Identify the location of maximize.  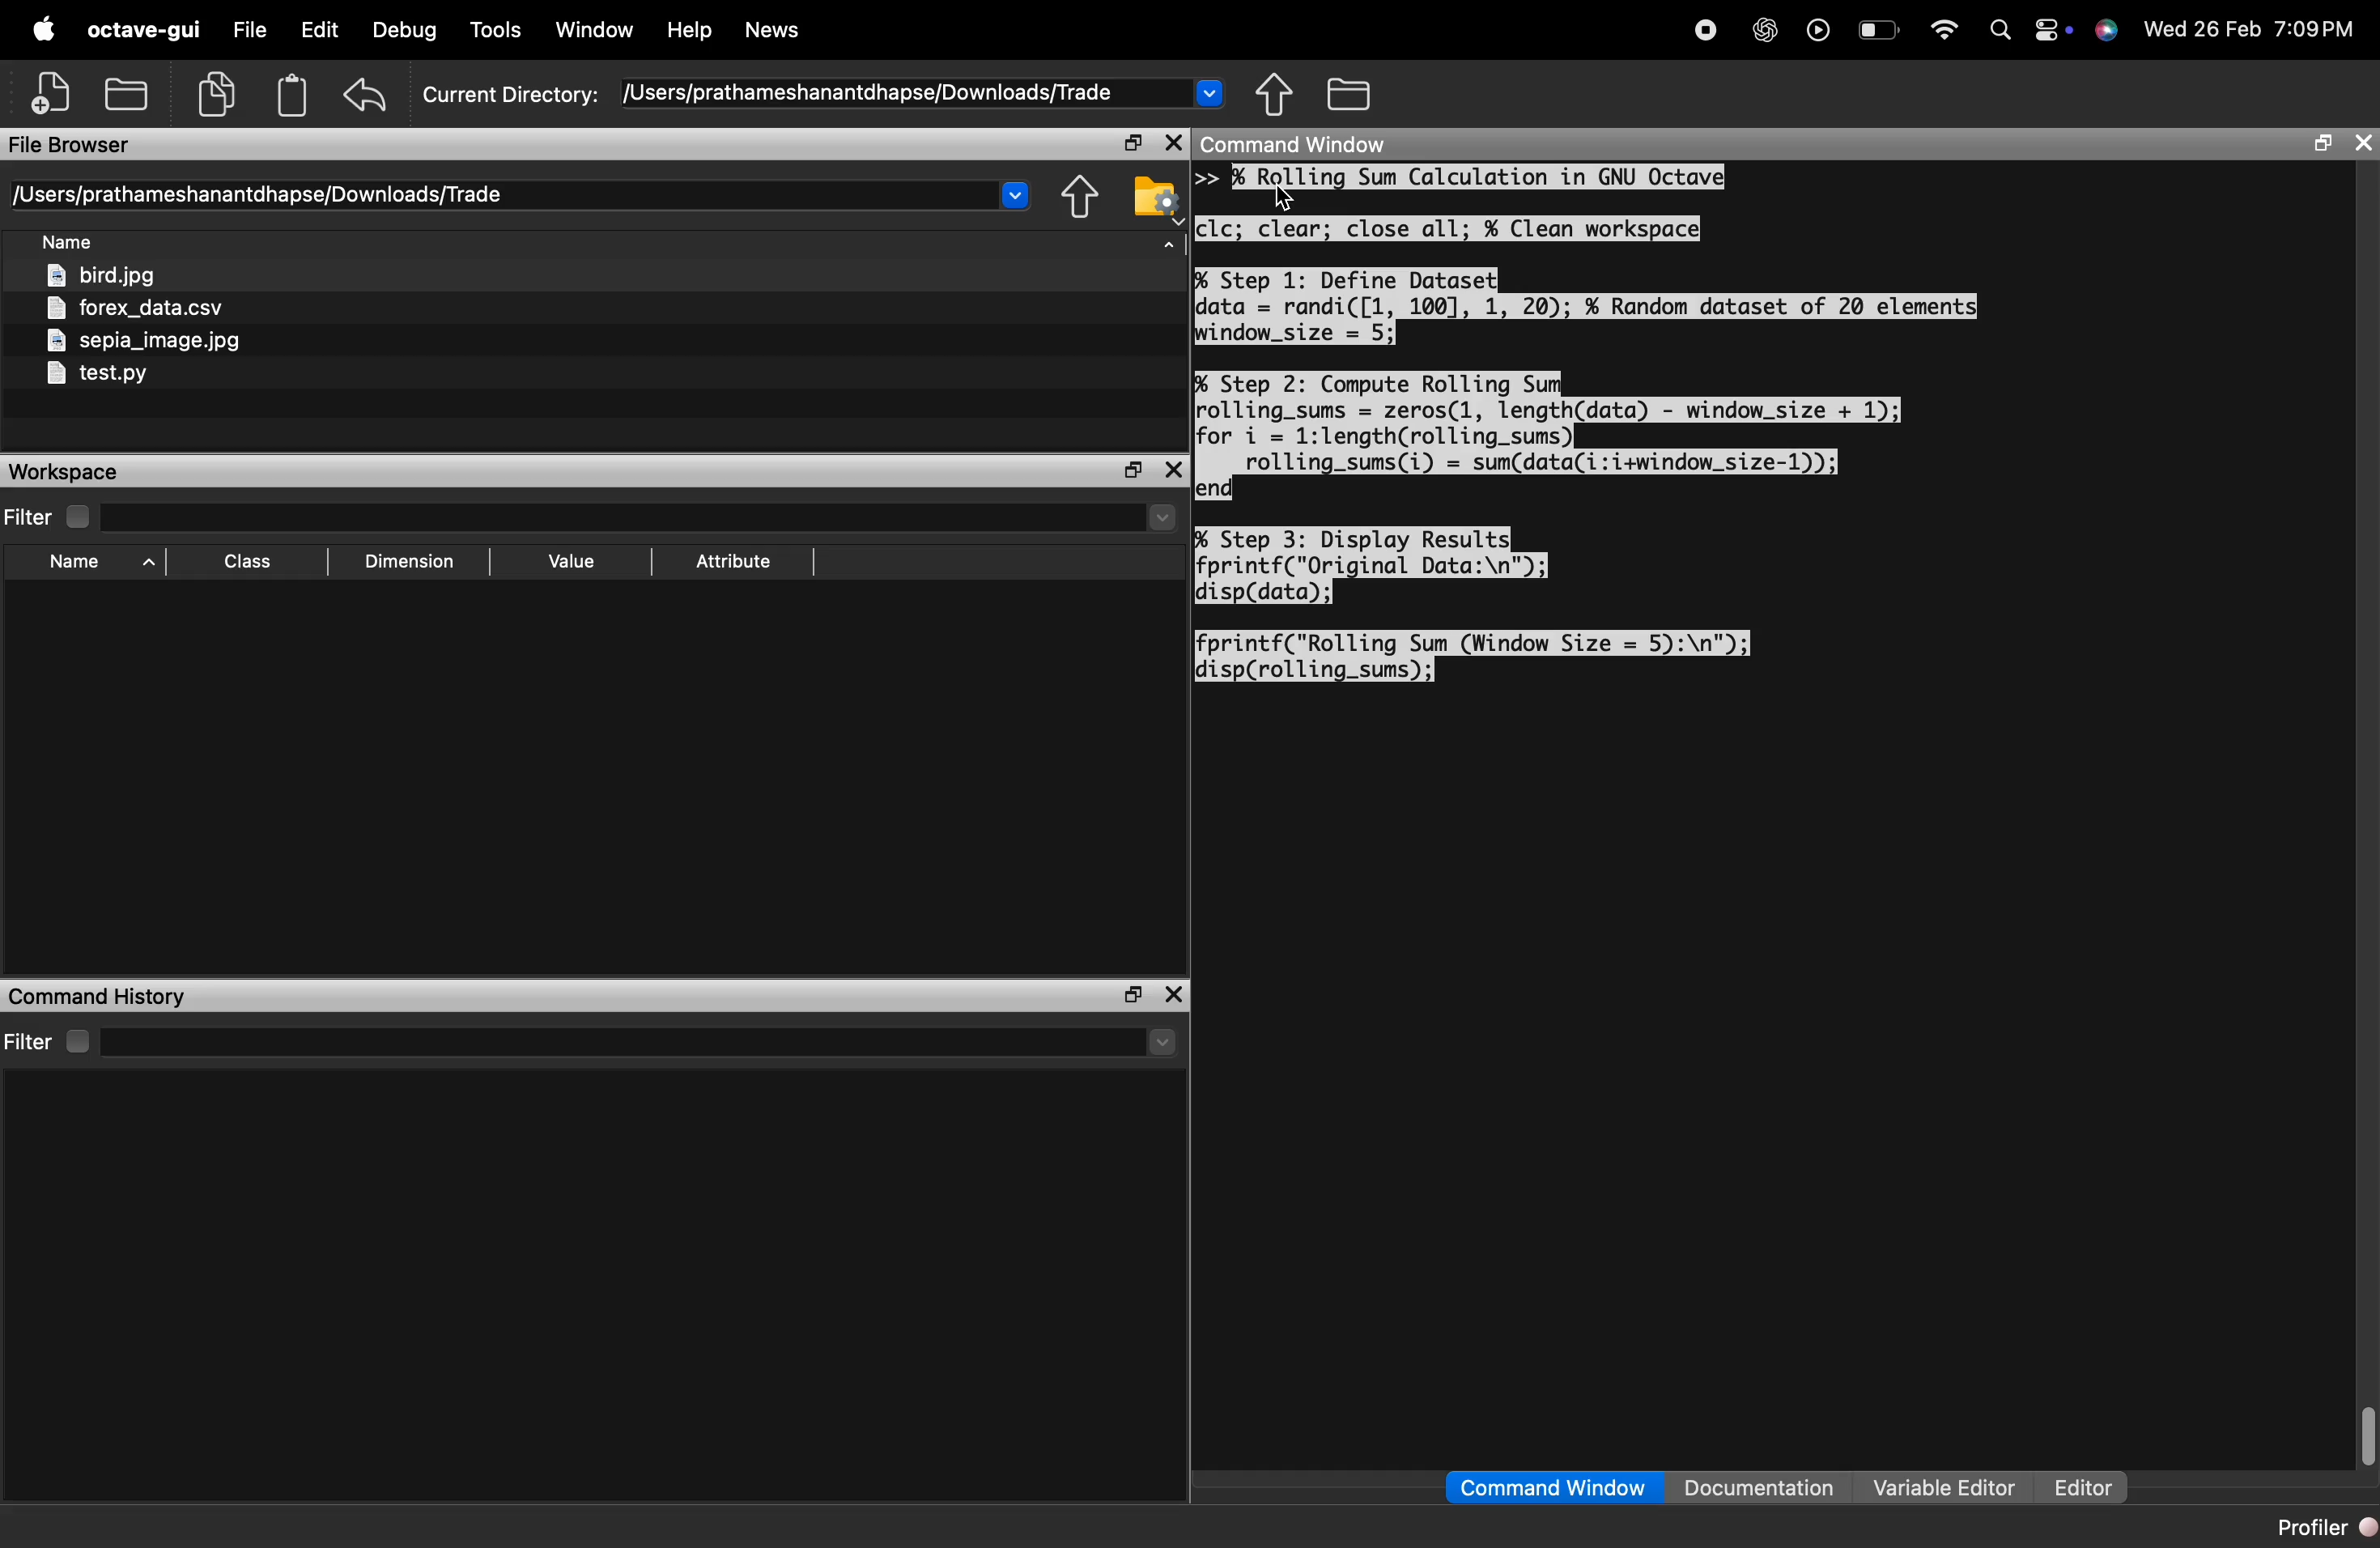
(1133, 470).